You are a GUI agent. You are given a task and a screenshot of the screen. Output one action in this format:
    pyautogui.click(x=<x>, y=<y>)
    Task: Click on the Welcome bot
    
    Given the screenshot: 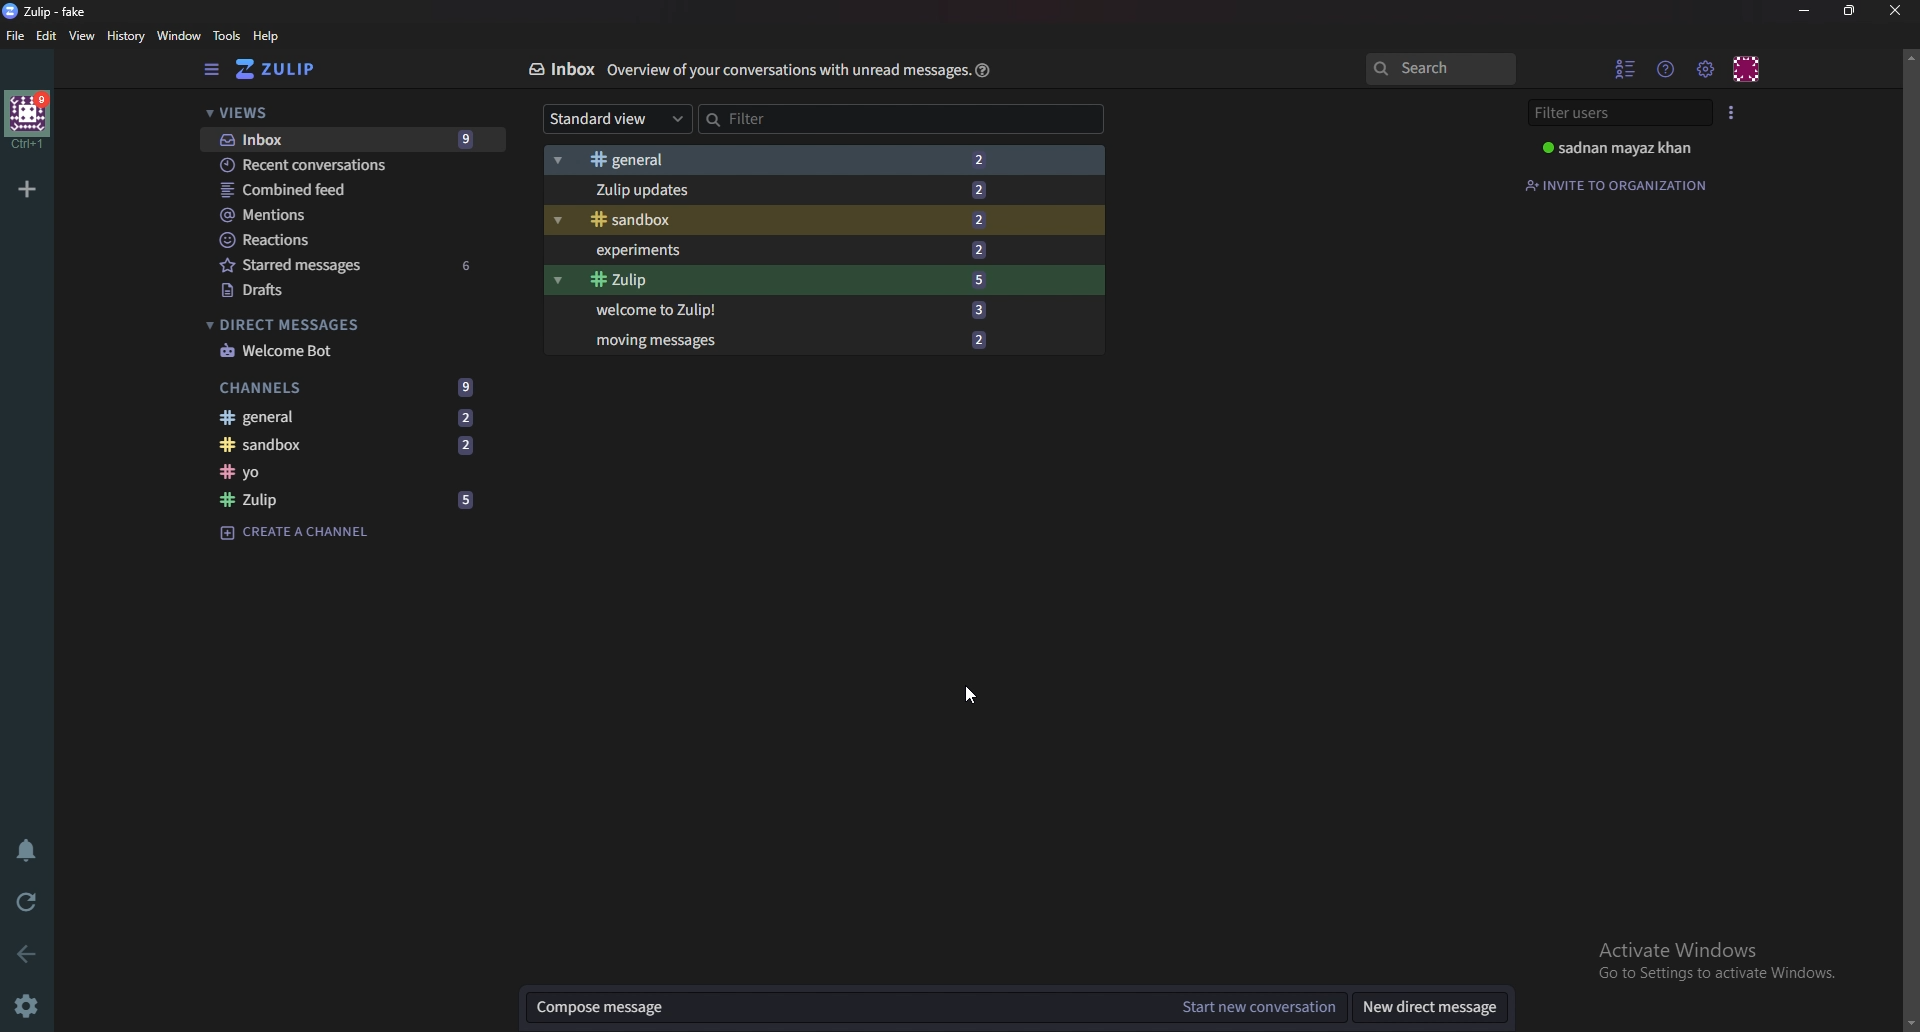 What is the action you would take?
    pyautogui.click(x=334, y=353)
    